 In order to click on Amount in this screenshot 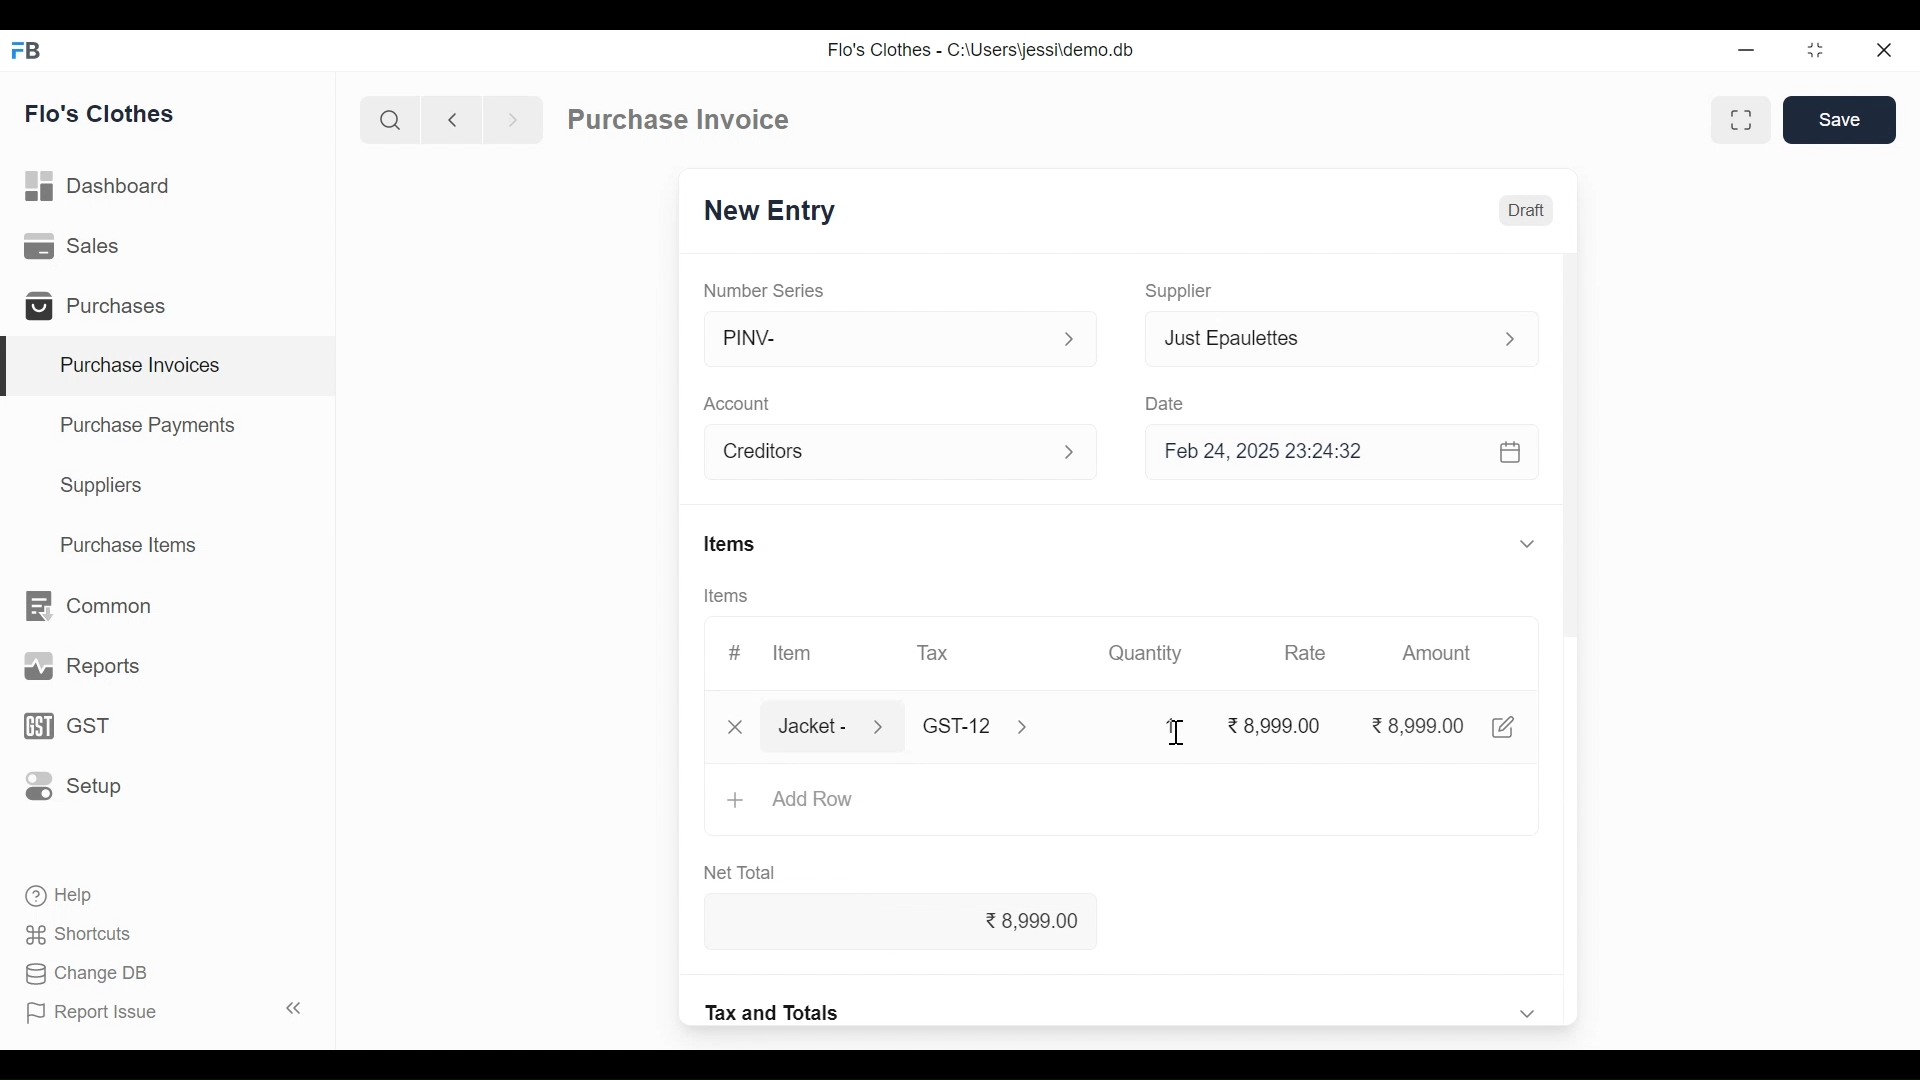, I will do `click(1437, 653)`.